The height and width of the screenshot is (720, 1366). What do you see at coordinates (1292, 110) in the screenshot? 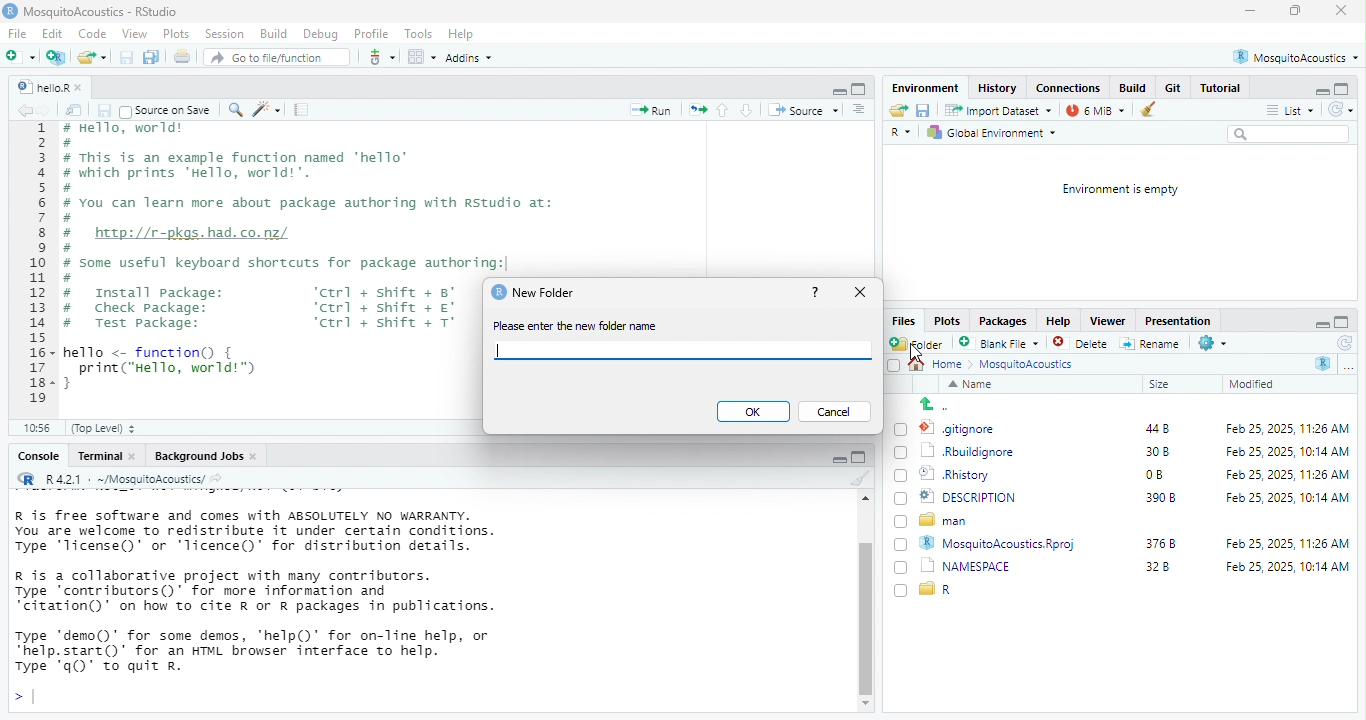
I see ` list` at bounding box center [1292, 110].